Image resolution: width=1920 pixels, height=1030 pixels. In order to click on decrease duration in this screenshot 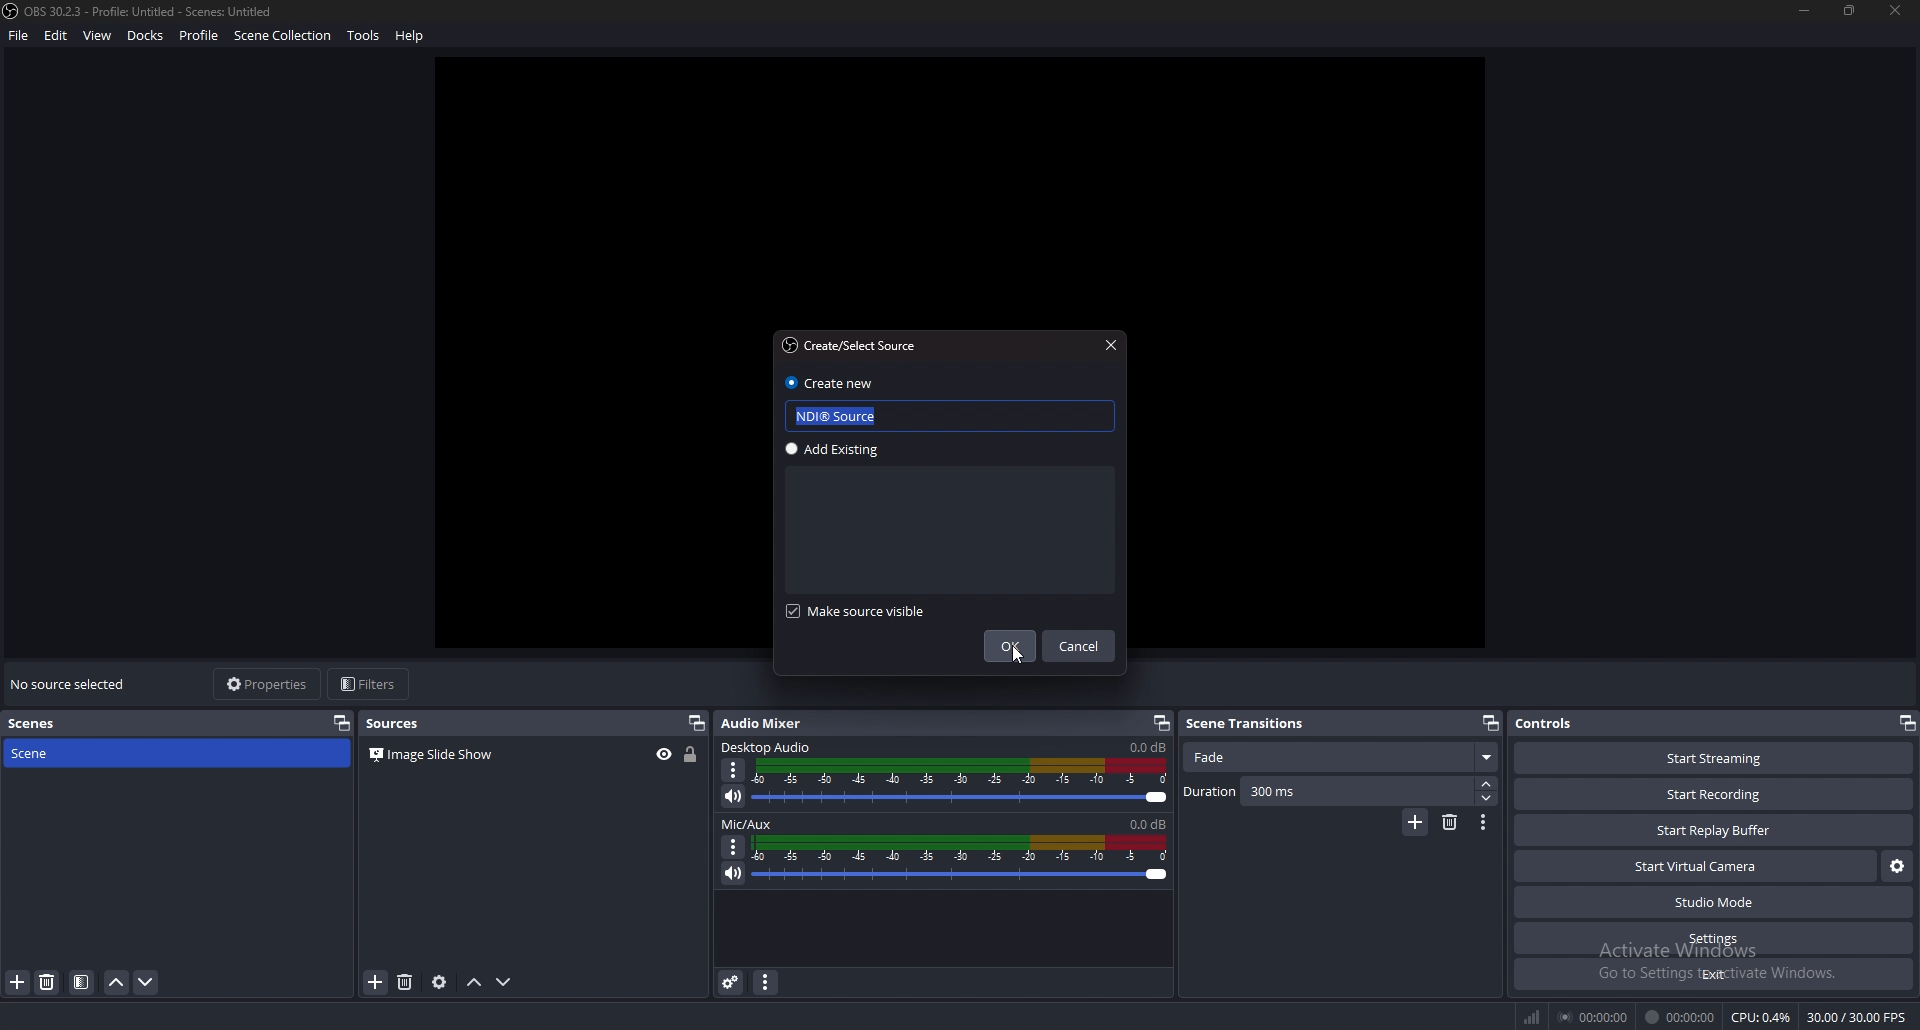, I will do `click(1487, 797)`.